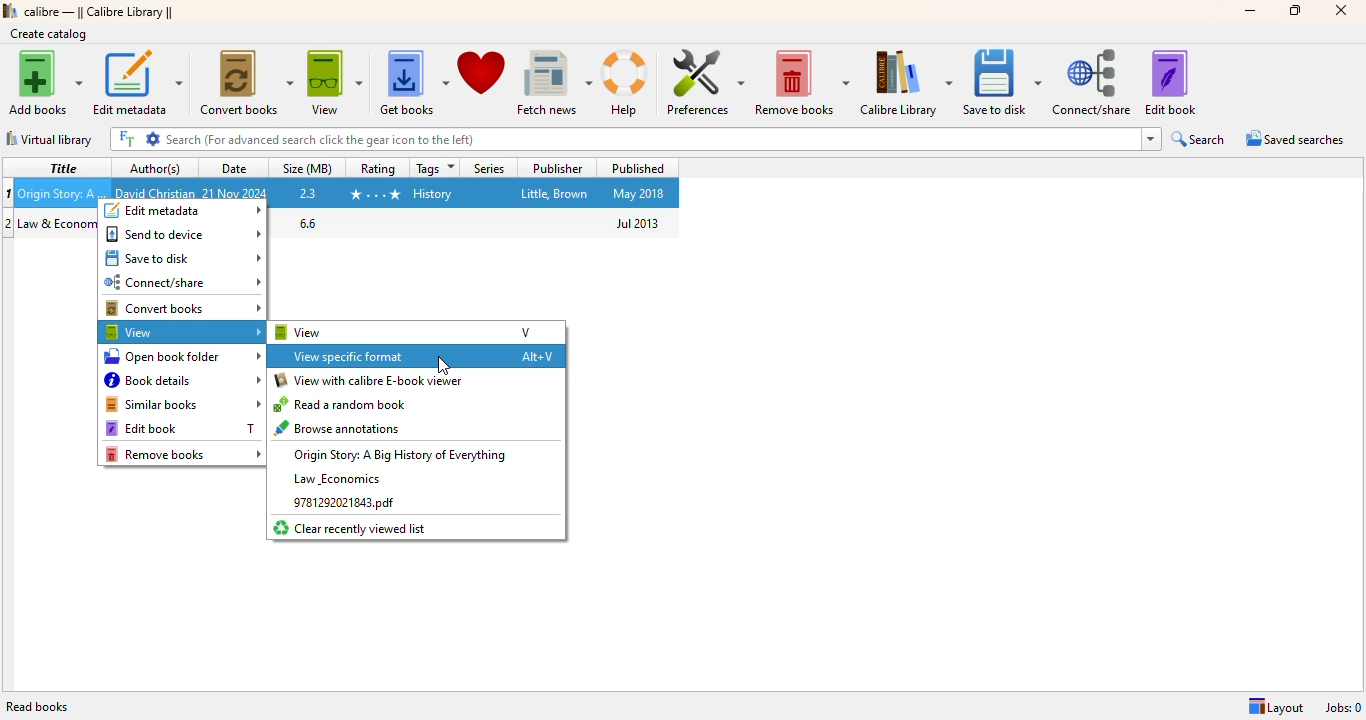 The width and height of the screenshot is (1366, 720). Describe the element at coordinates (1249, 11) in the screenshot. I see `minimize` at that location.